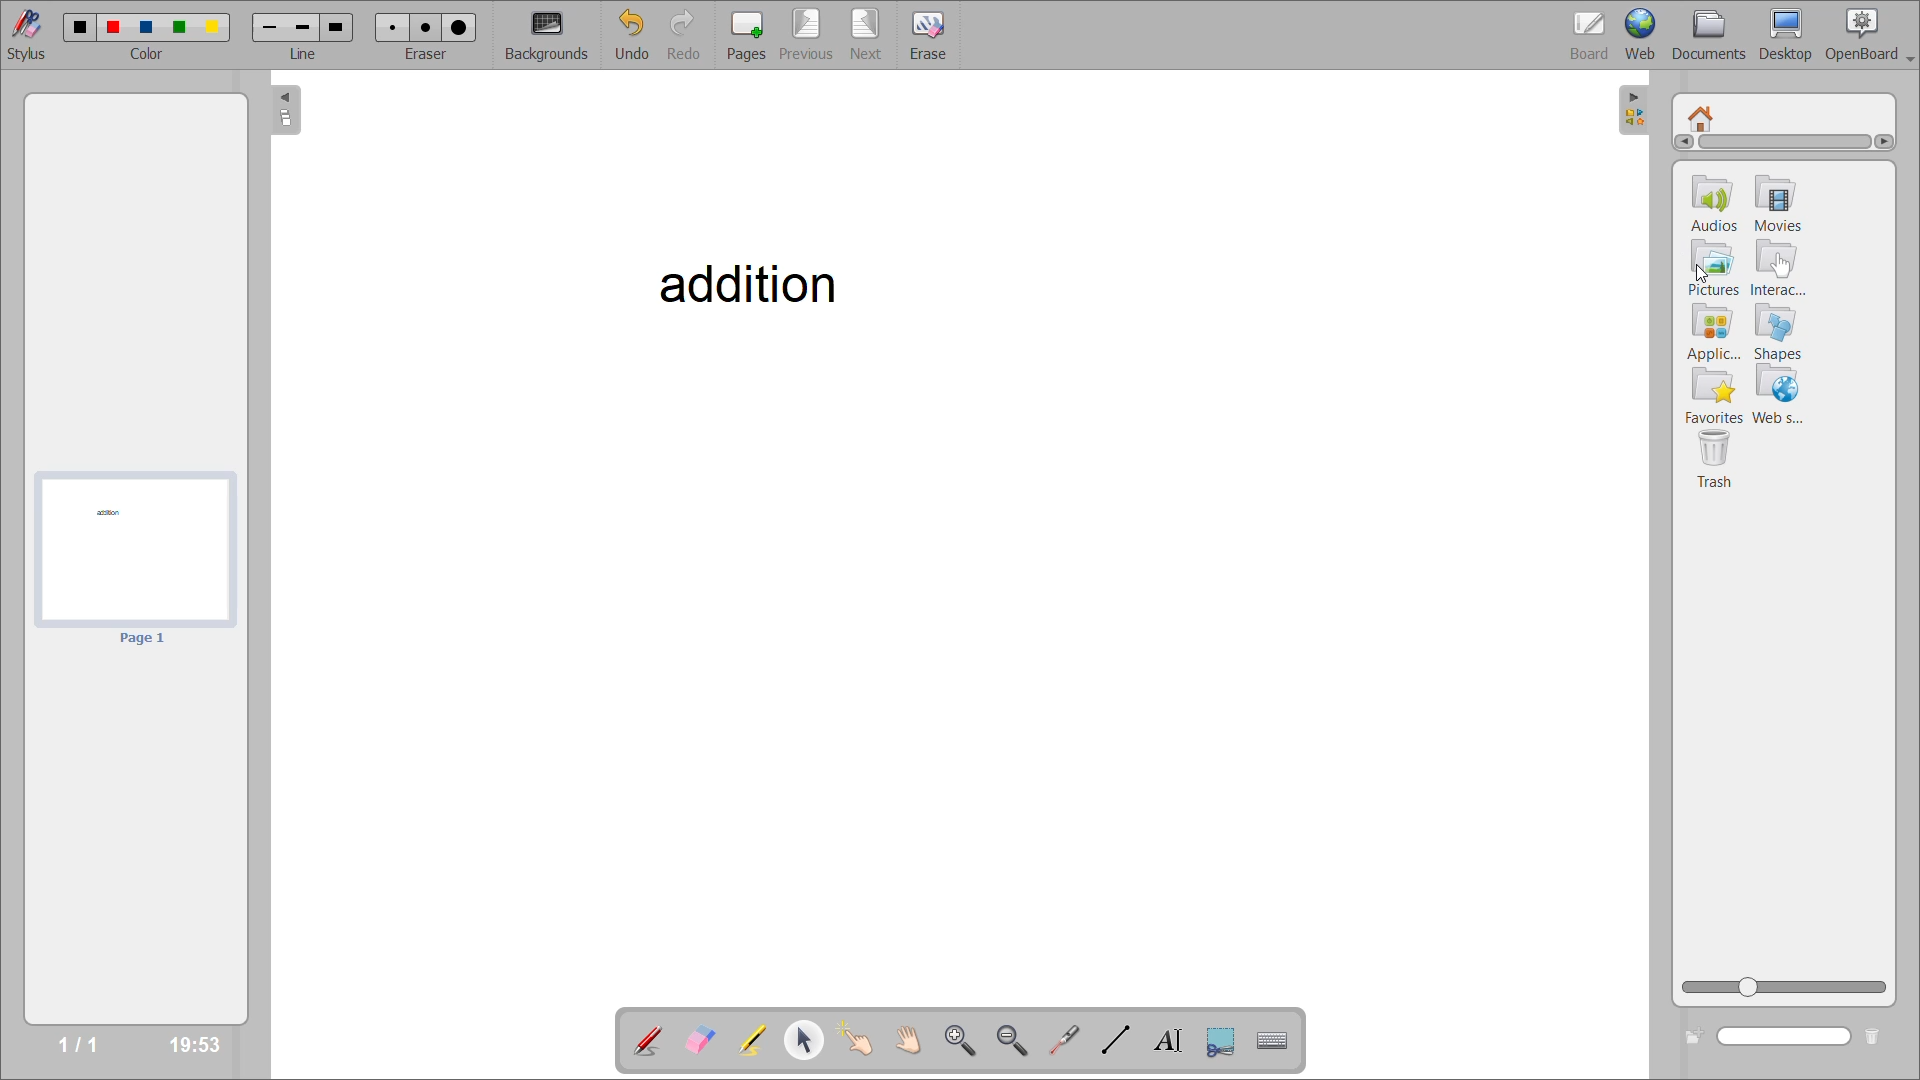 Image resolution: width=1920 pixels, height=1080 pixels. Describe the element at coordinates (115, 29) in the screenshot. I see `color 2` at that location.